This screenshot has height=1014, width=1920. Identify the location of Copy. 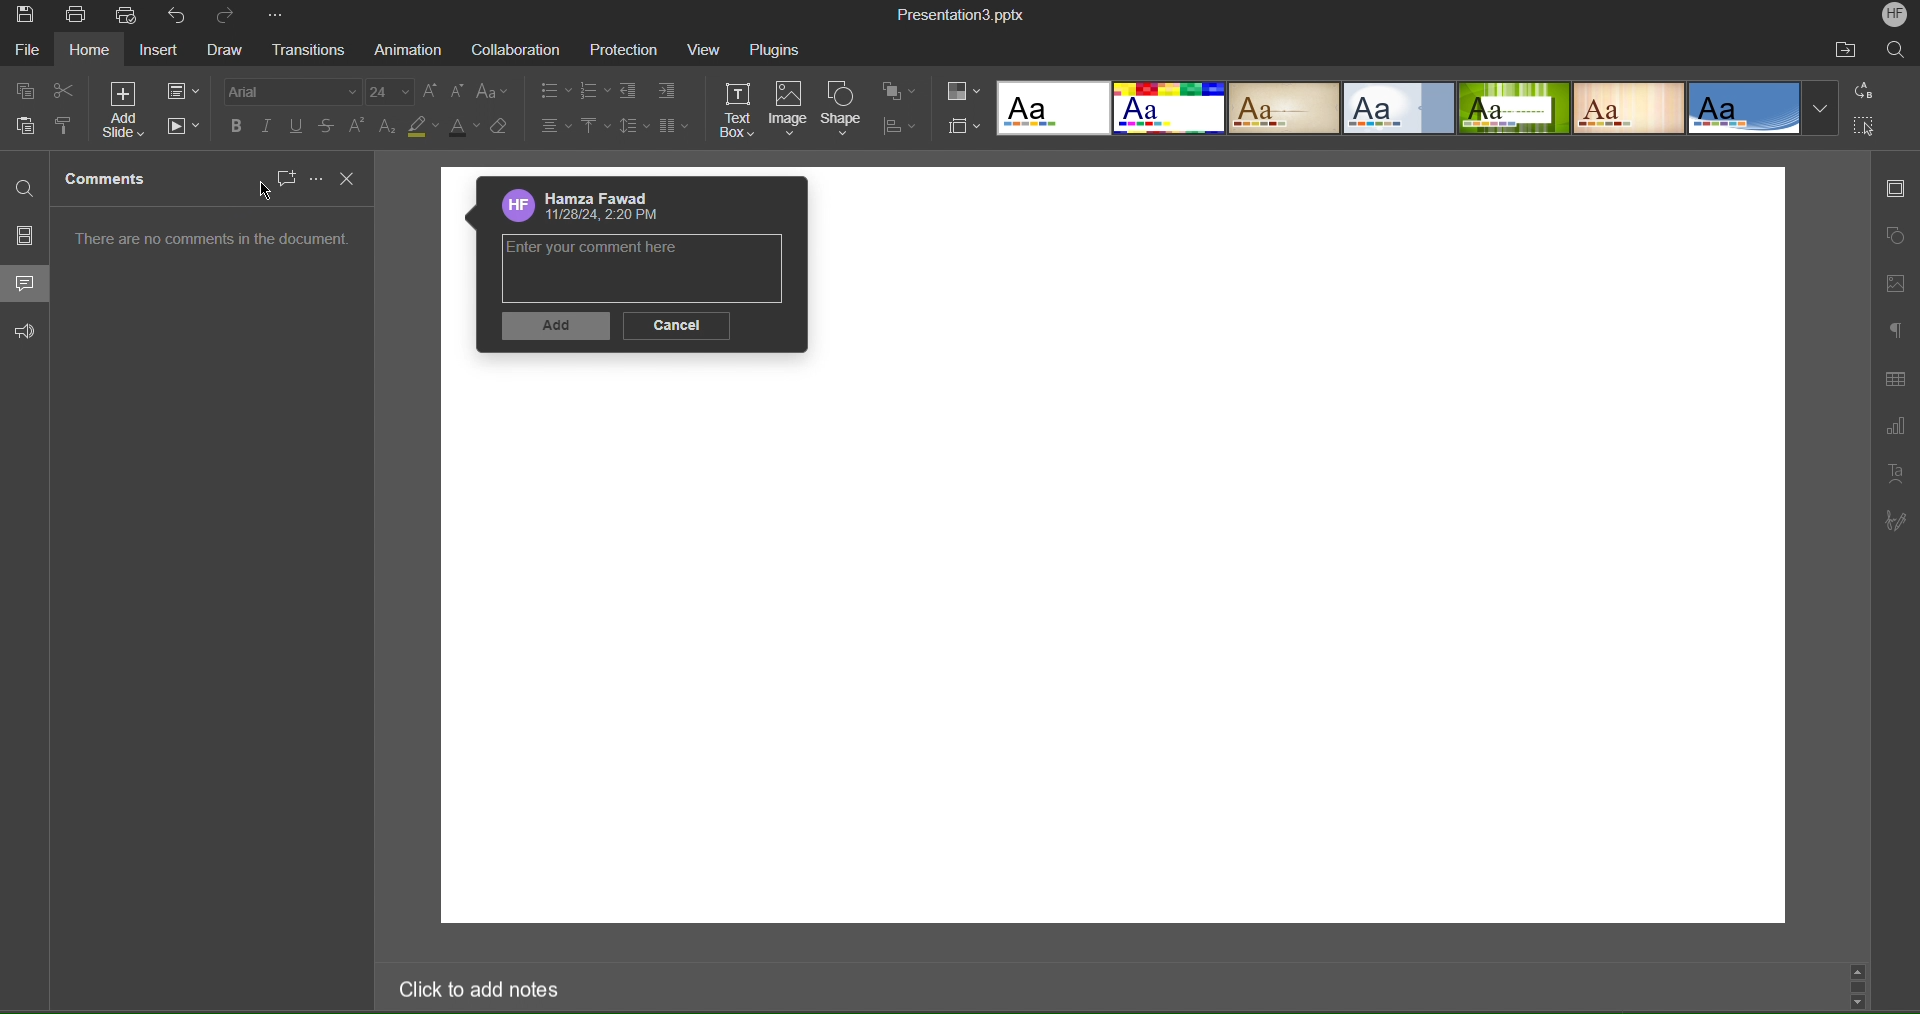
(27, 90).